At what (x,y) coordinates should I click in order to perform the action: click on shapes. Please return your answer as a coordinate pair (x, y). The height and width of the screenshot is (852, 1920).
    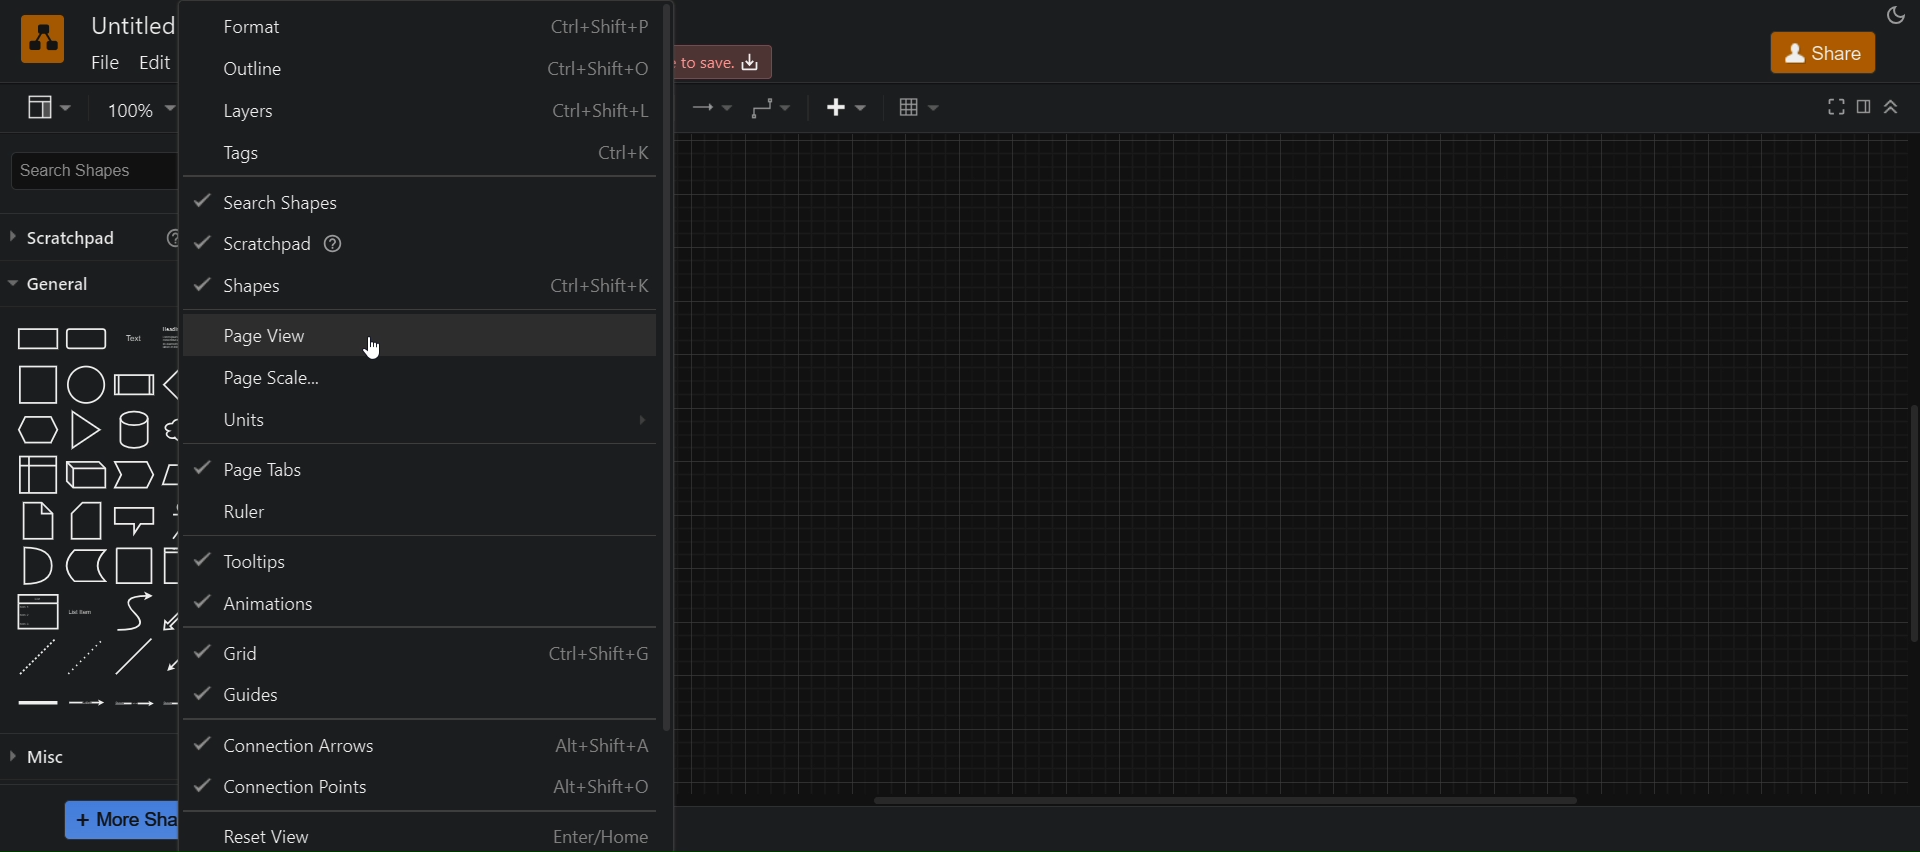
    Looking at the image, I should click on (426, 282).